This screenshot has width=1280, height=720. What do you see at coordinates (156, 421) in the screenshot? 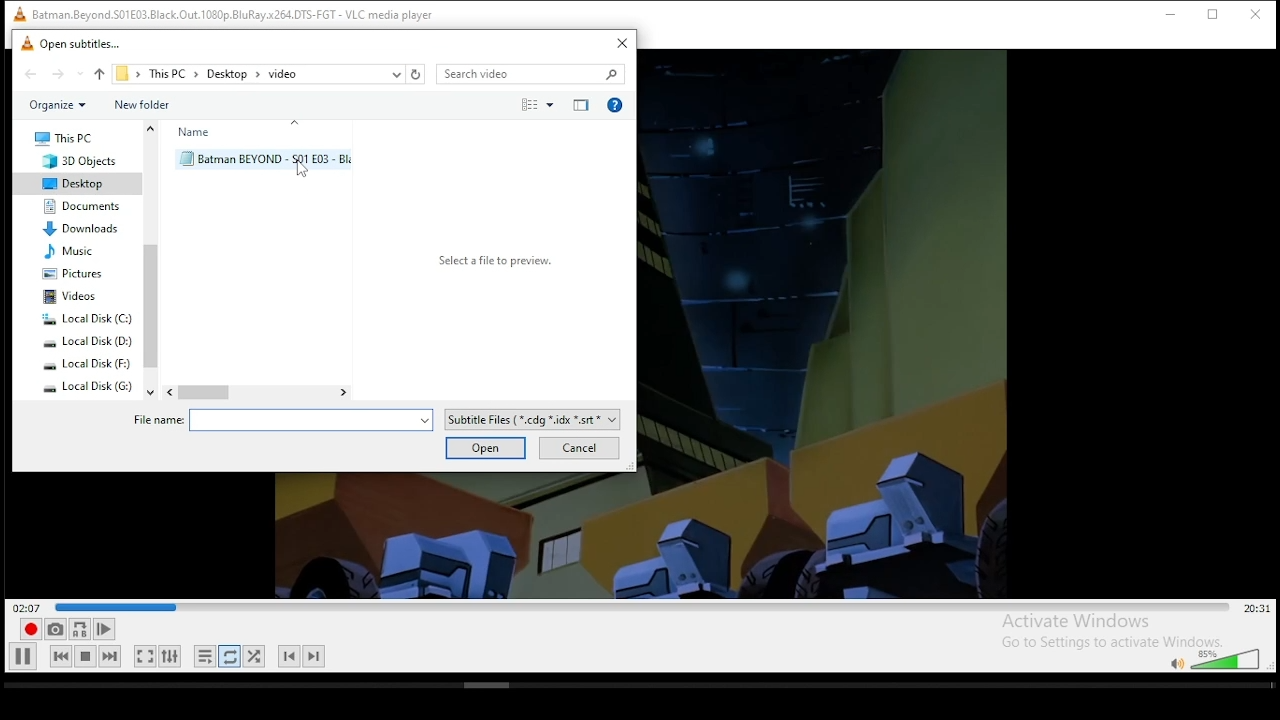
I see `file name` at bounding box center [156, 421].